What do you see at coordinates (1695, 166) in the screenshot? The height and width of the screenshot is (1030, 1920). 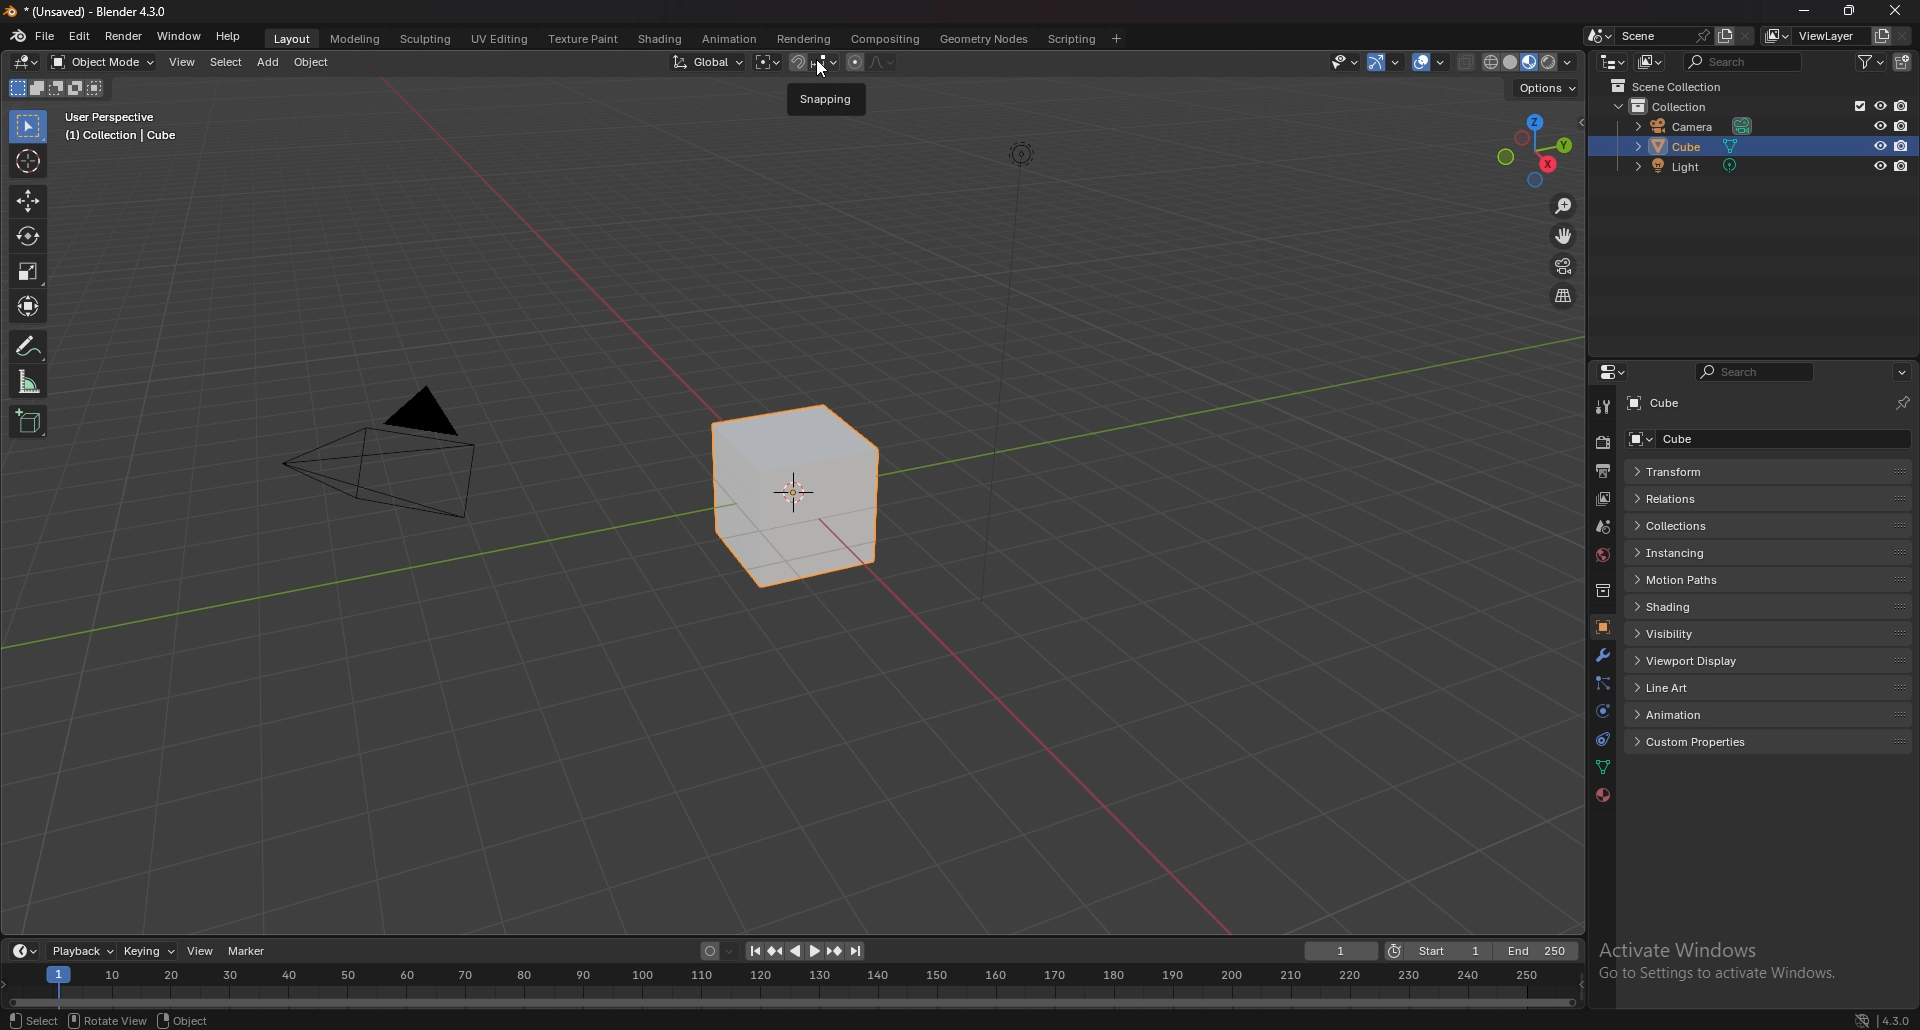 I see `light` at bounding box center [1695, 166].